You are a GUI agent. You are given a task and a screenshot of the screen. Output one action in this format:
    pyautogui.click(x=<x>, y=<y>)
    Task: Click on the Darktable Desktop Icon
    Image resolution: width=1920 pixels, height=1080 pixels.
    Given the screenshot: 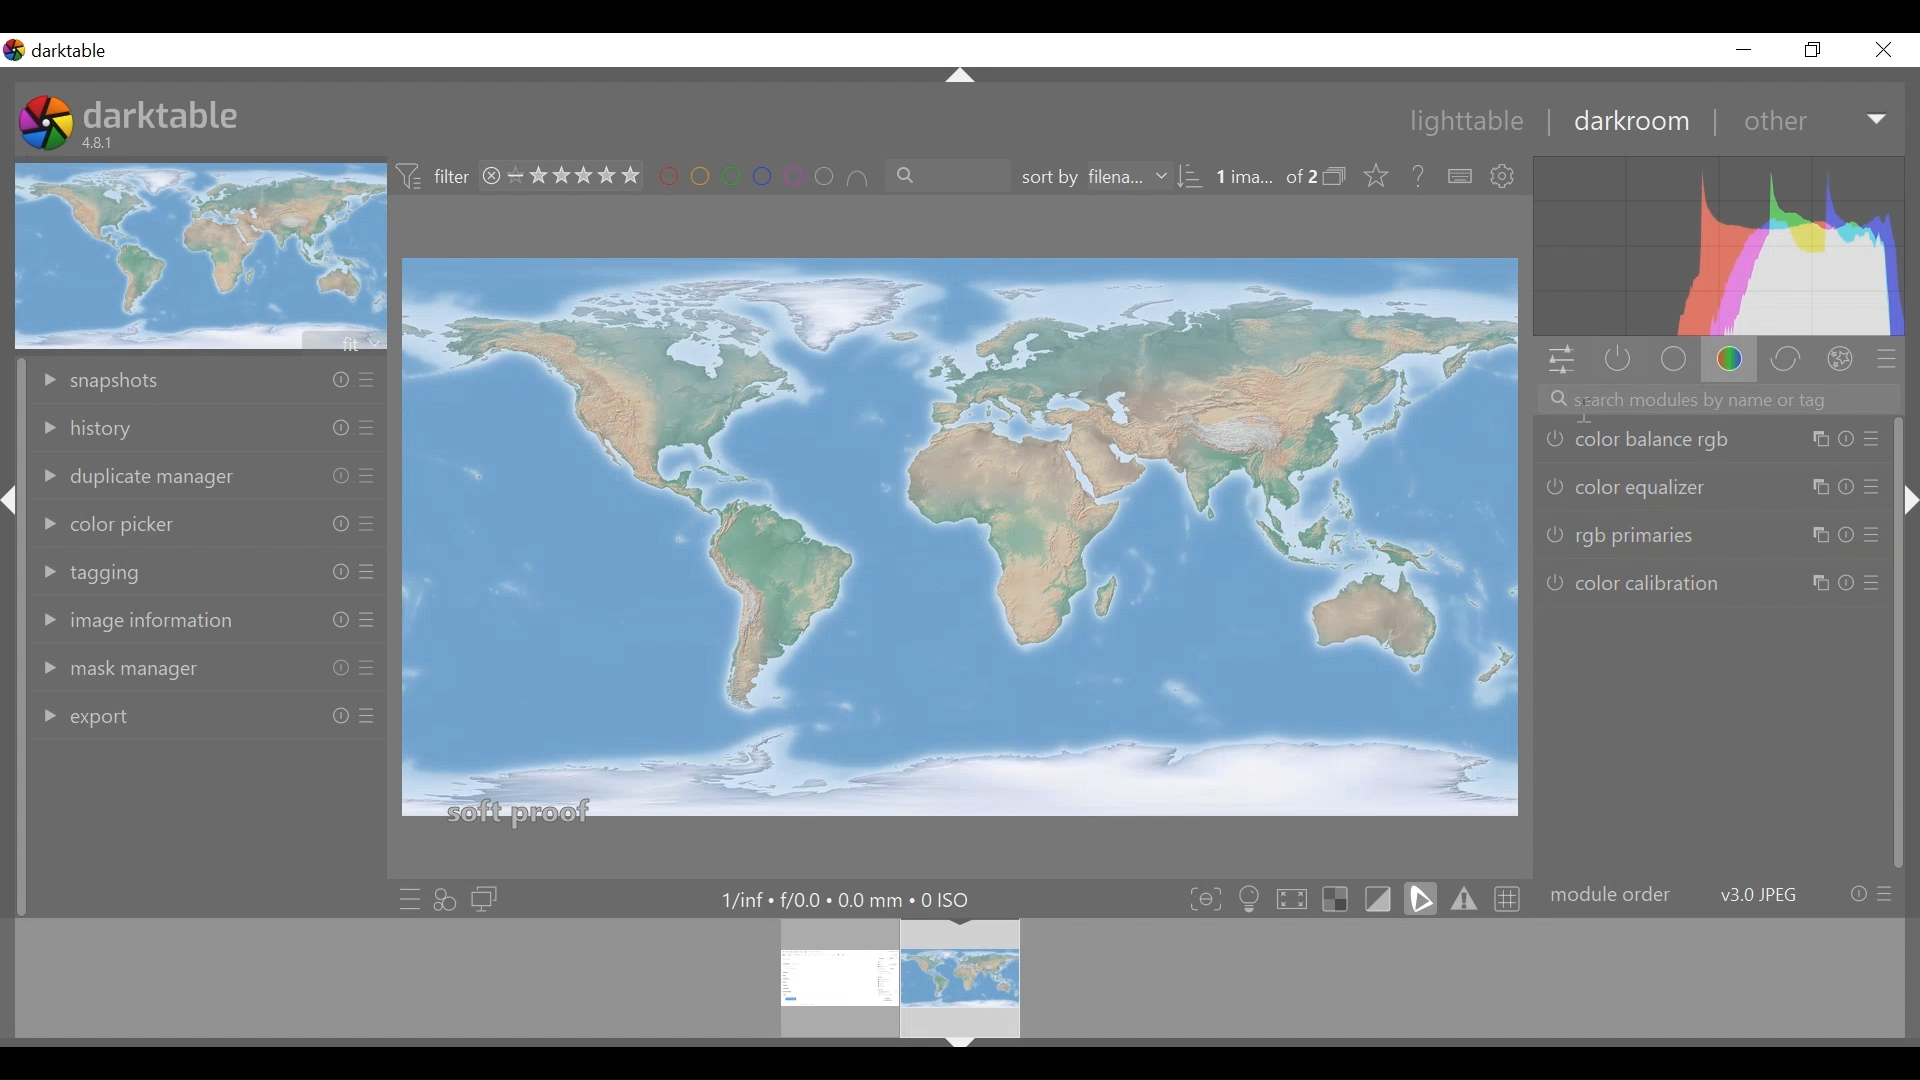 What is the action you would take?
    pyautogui.click(x=48, y=125)
    